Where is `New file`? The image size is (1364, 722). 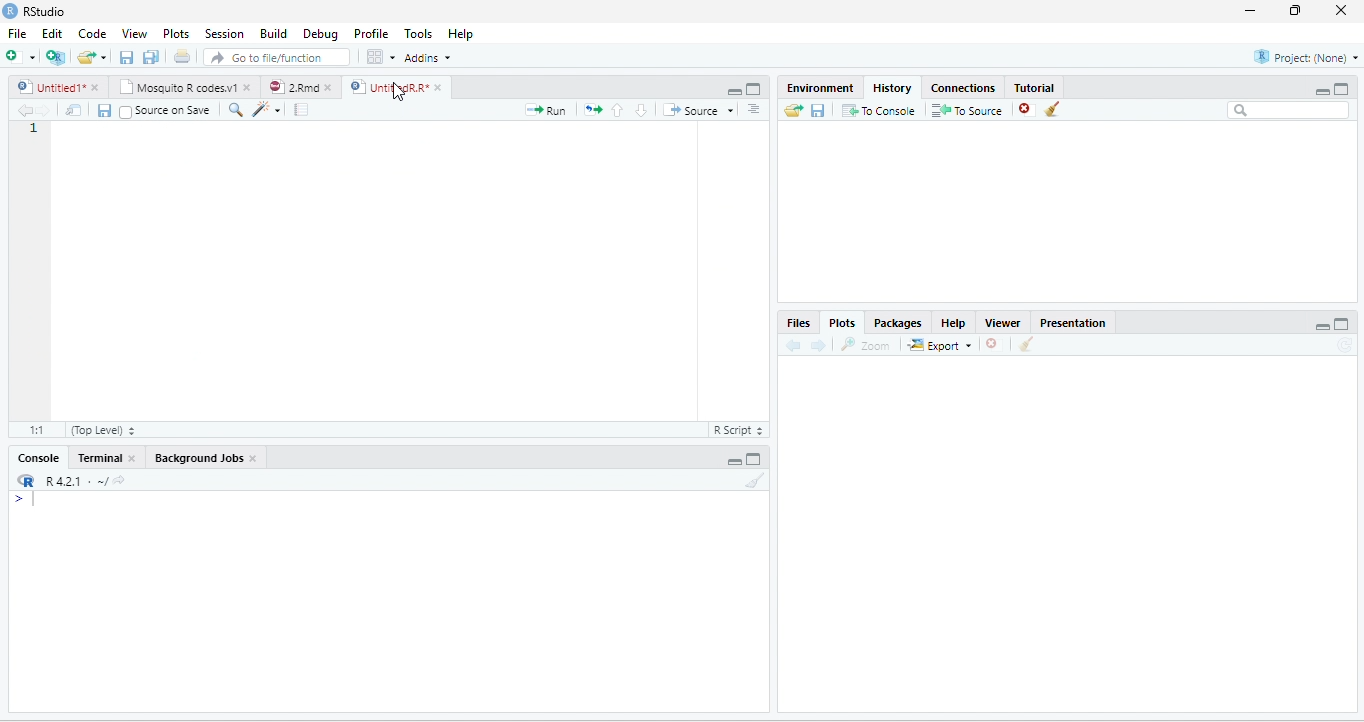
New file is located at coordinates (21, 56).